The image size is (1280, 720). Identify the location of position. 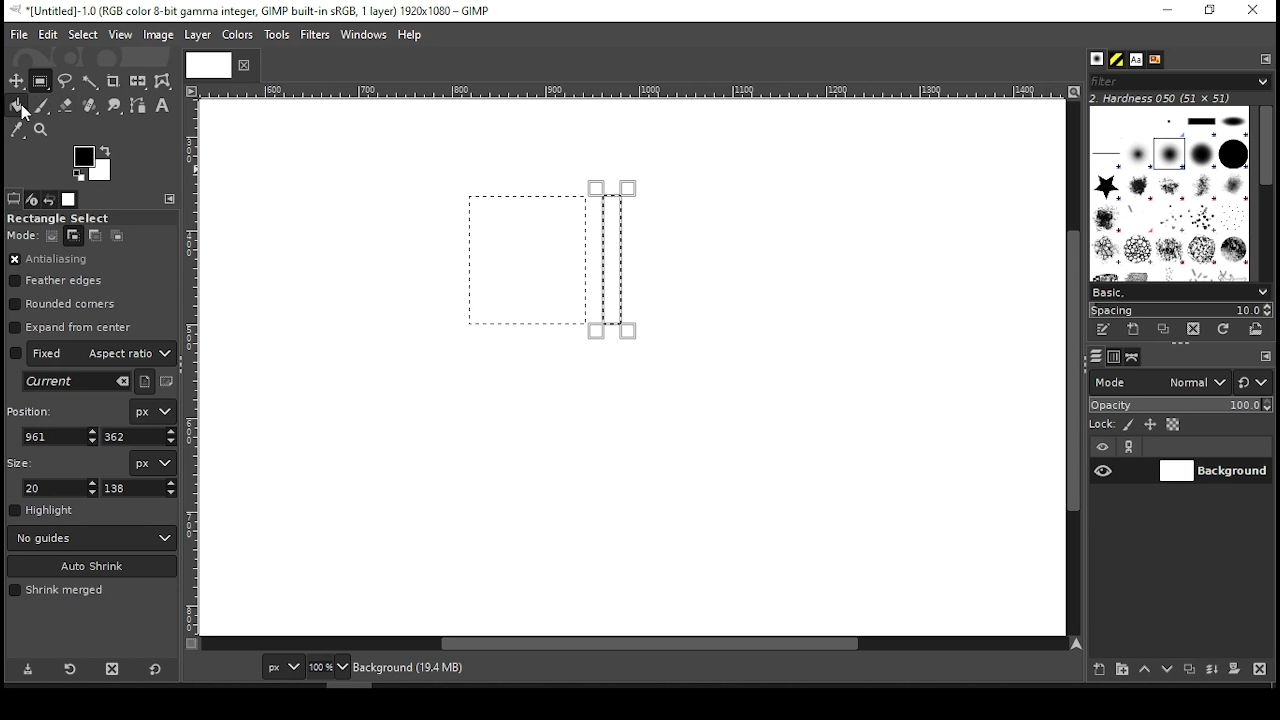
(33, 409).